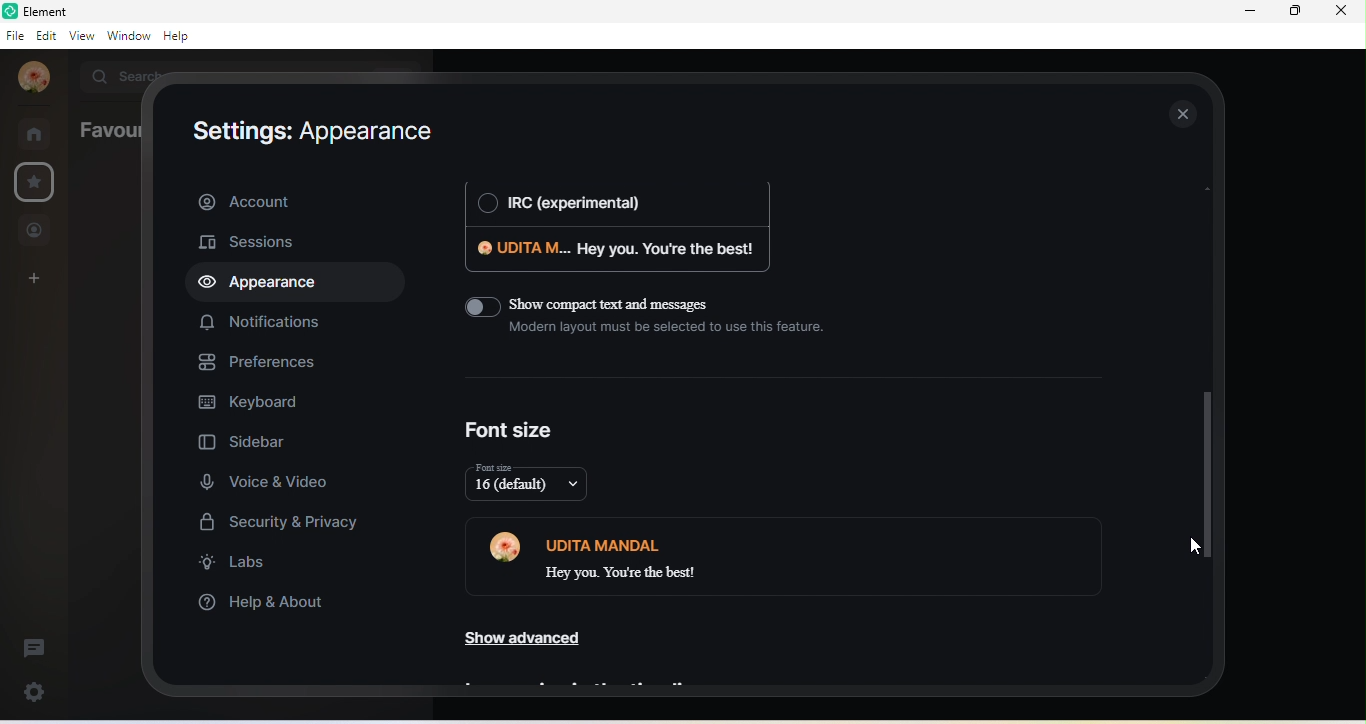  What do you see at coordinates (1206, 476) in the screenshot?
I see `drop down scroll bar` at bounding box center [1206, 476].